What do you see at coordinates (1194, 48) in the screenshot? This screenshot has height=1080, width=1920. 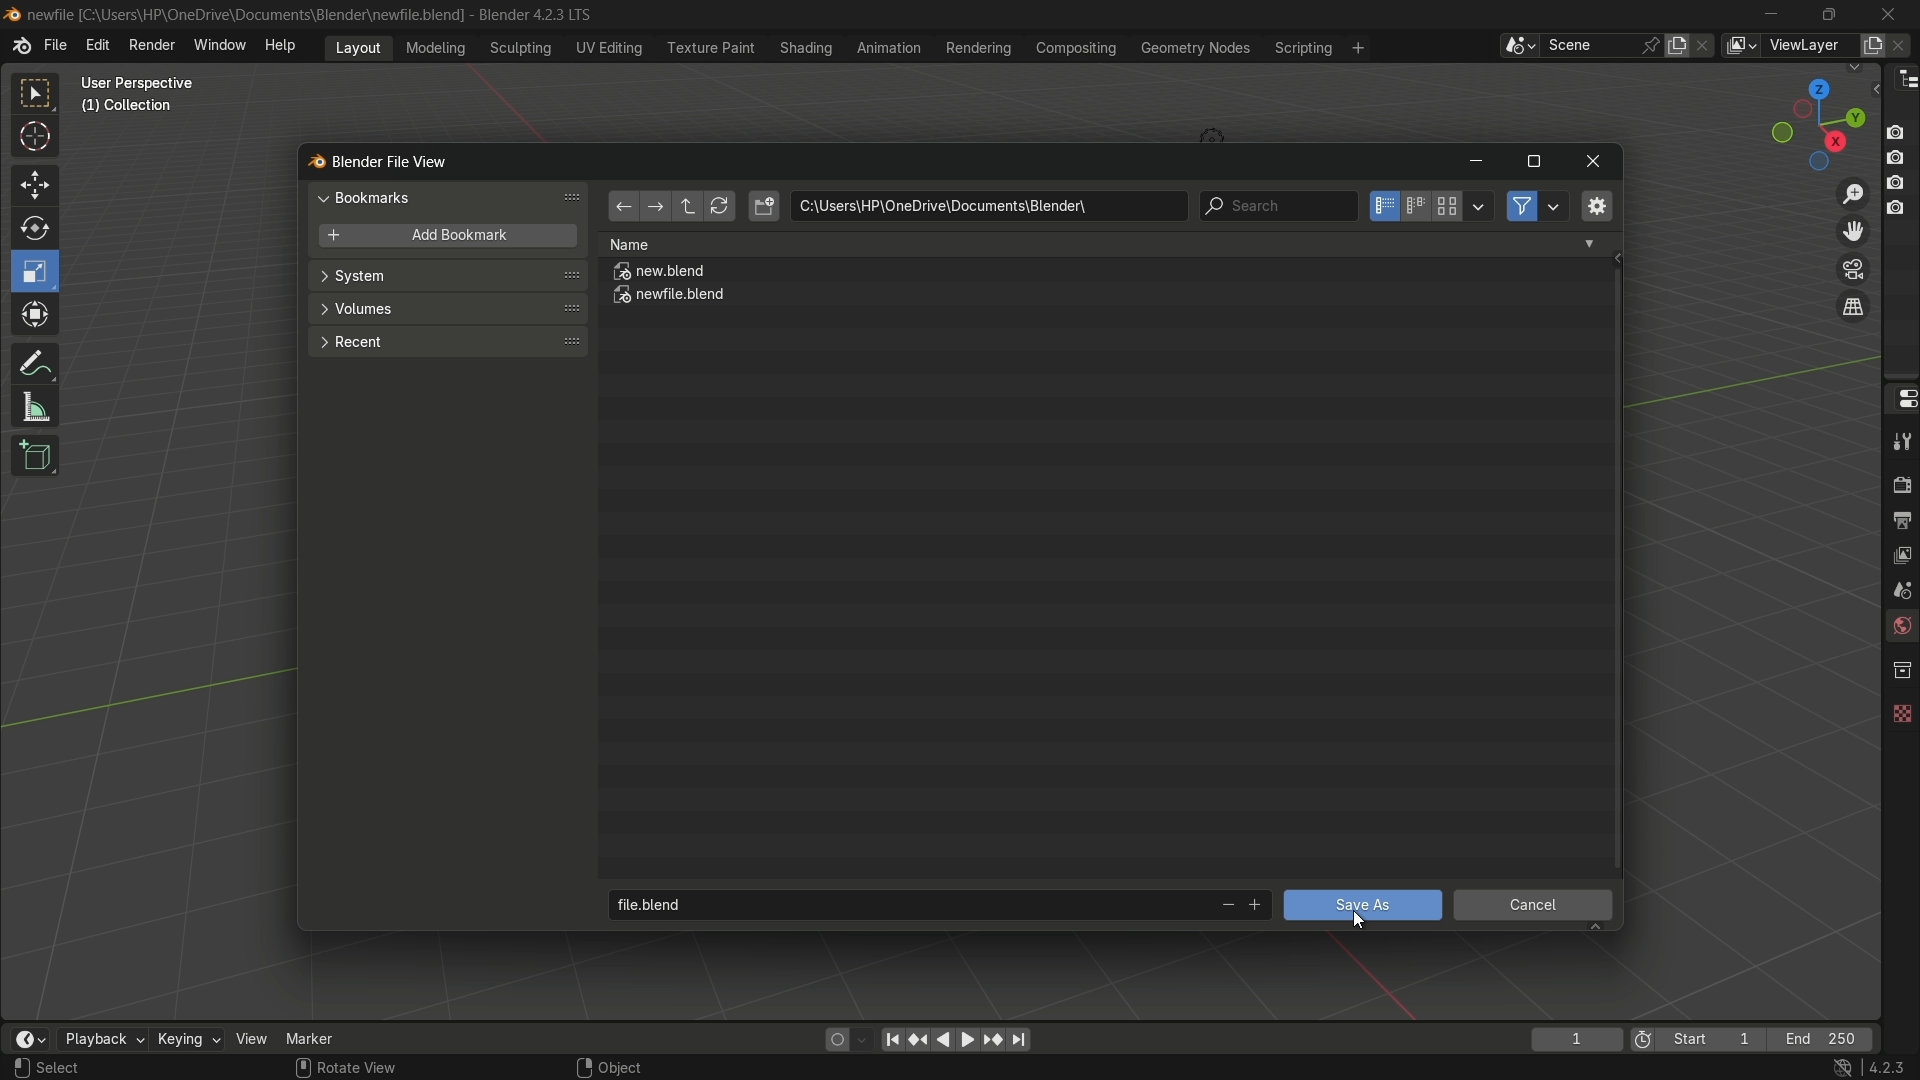 I see `geometry nodes menu` at bounding box center [1194, 48].